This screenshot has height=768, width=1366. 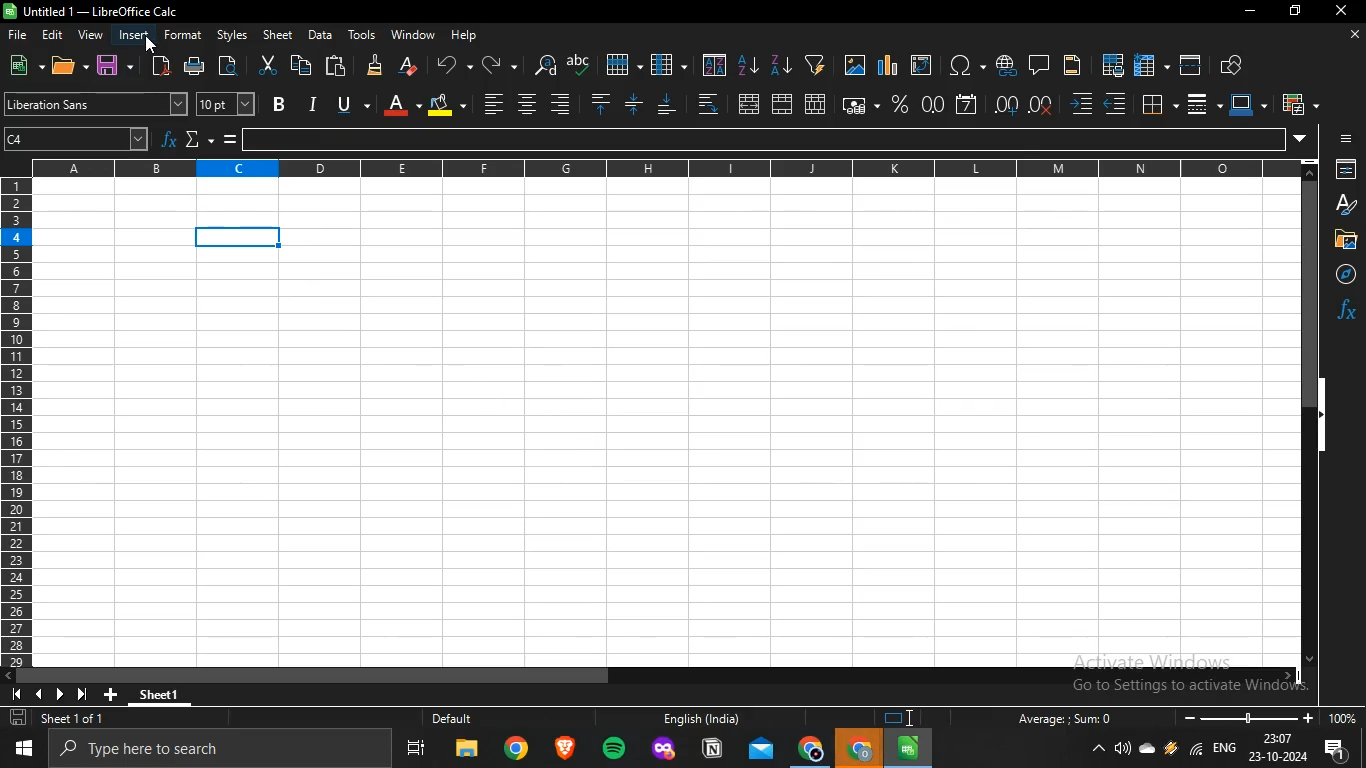 What do you see at coordinates (312, 103) in the screenshot?
I see `italic` at bounding box center [312, 103].